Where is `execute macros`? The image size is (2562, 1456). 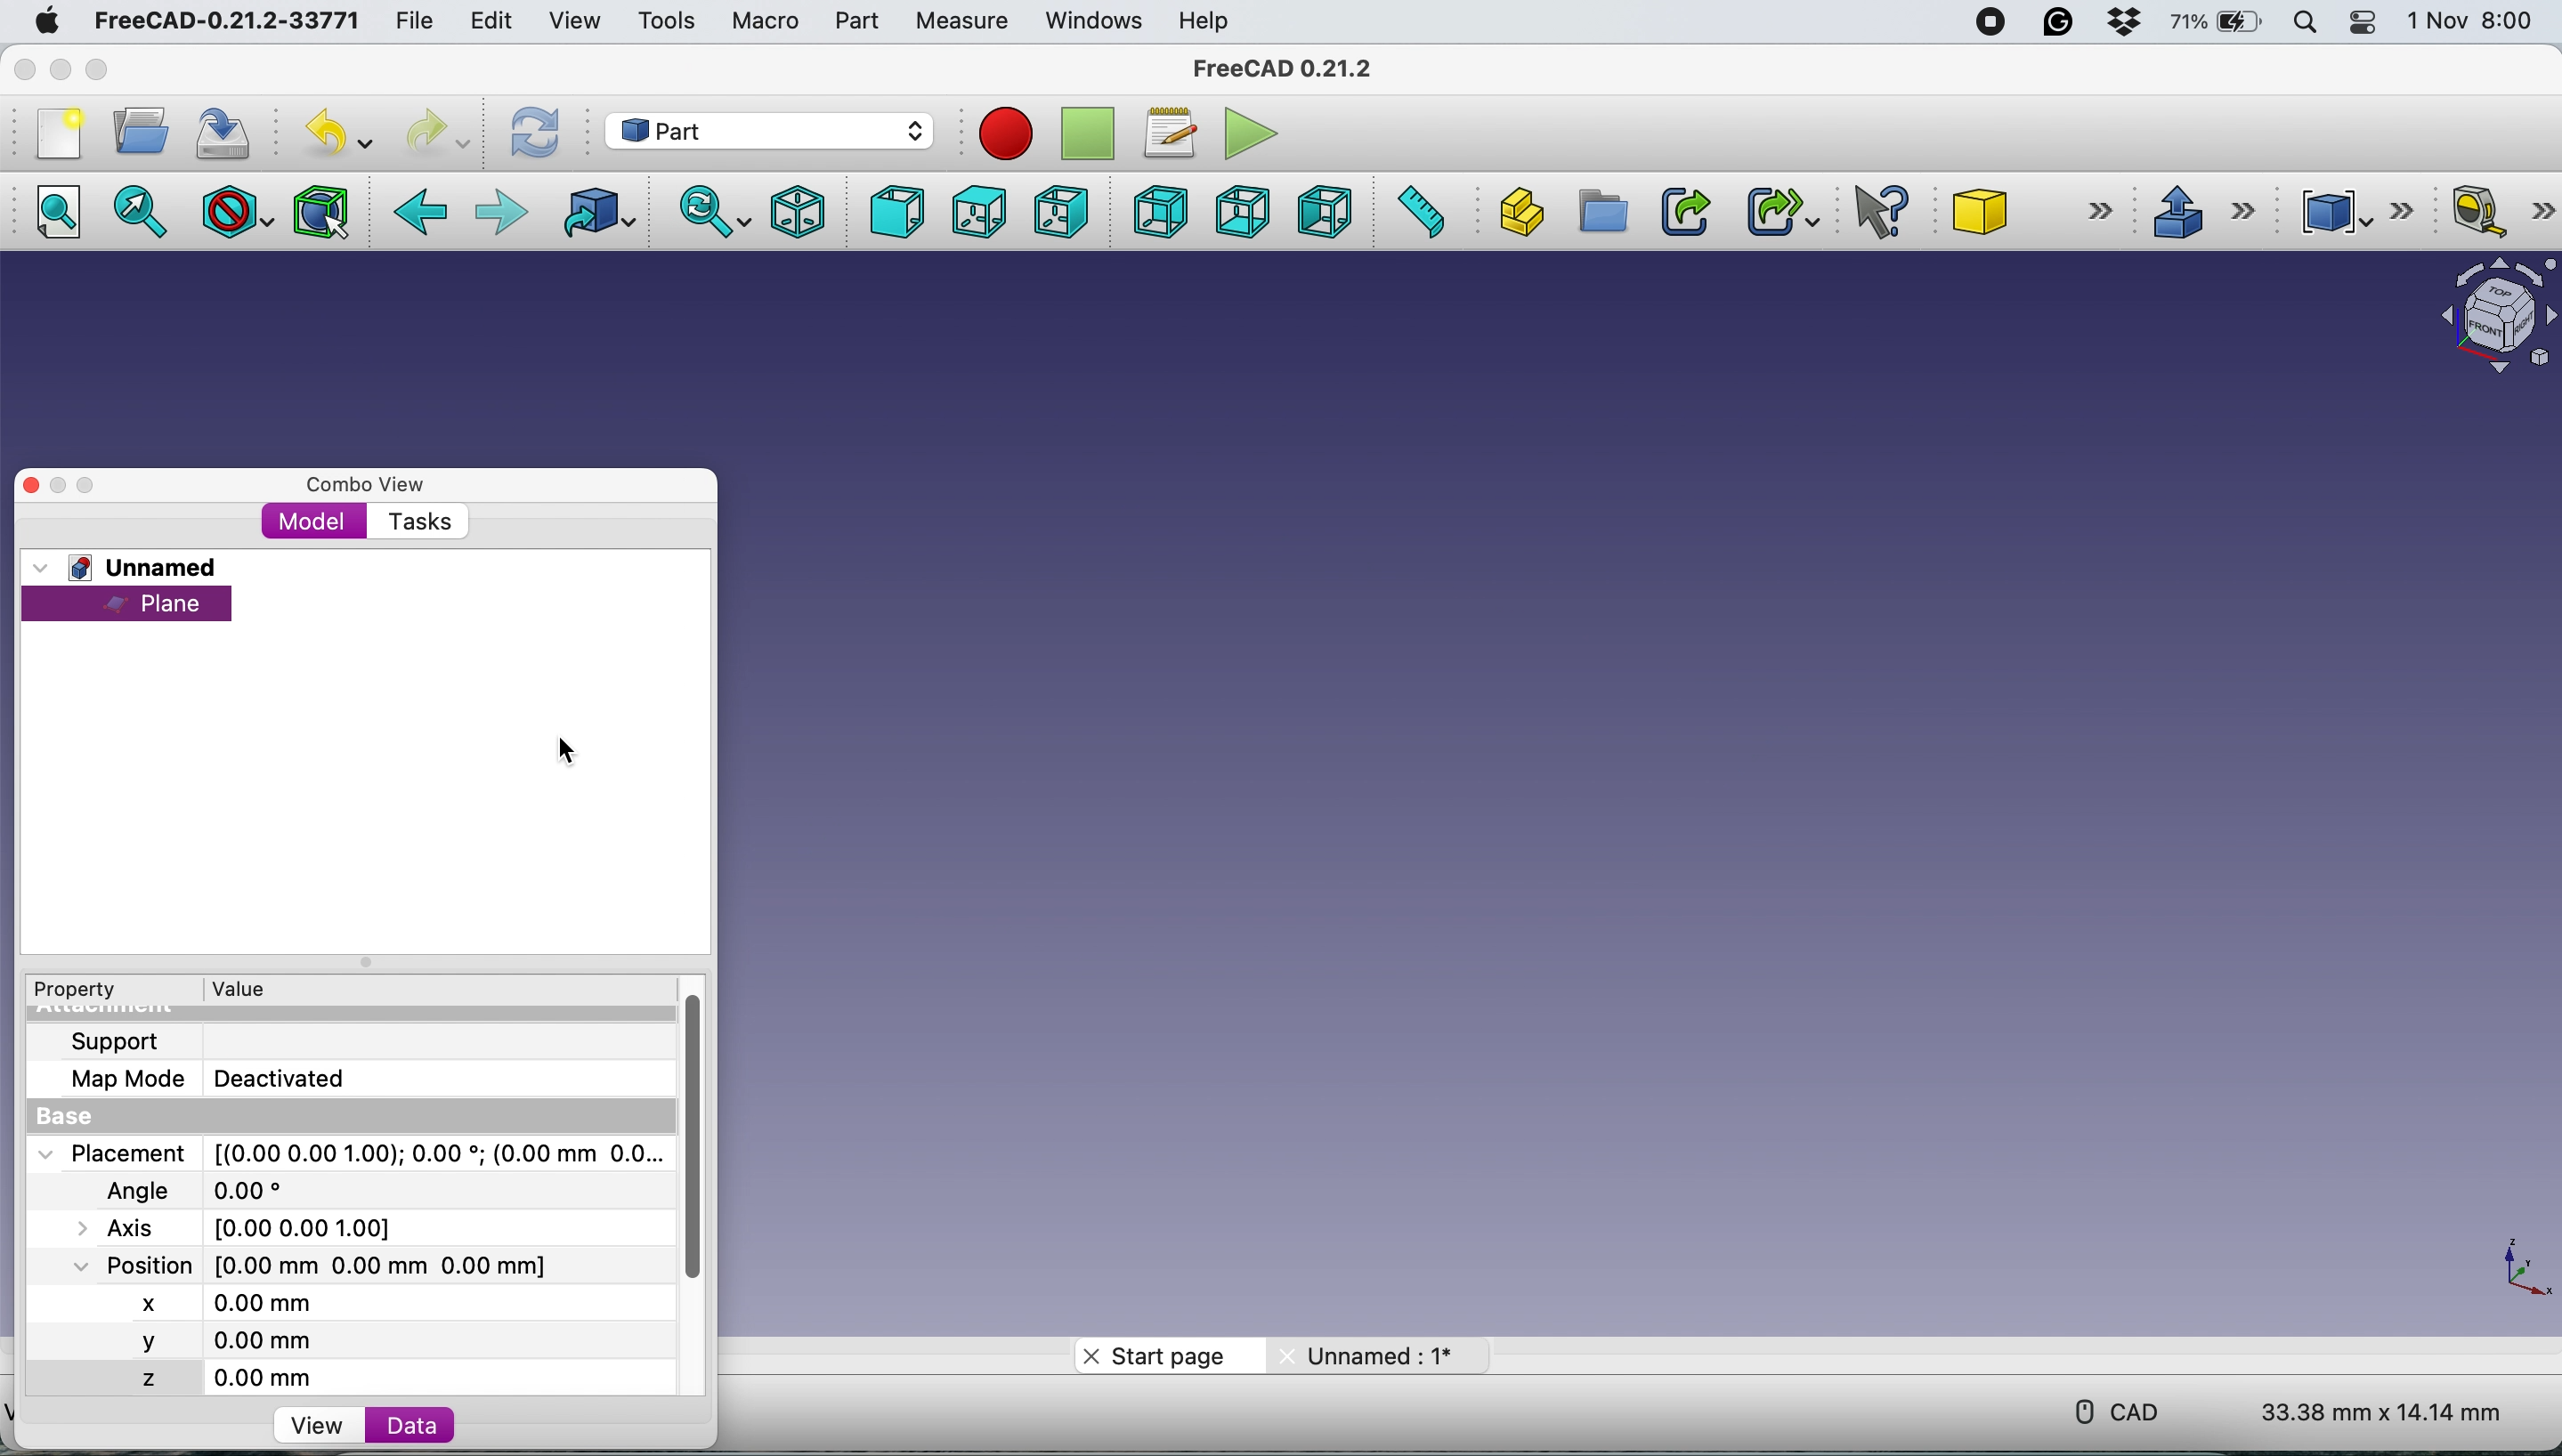
execute macros is located at coordinates (1254, 134).